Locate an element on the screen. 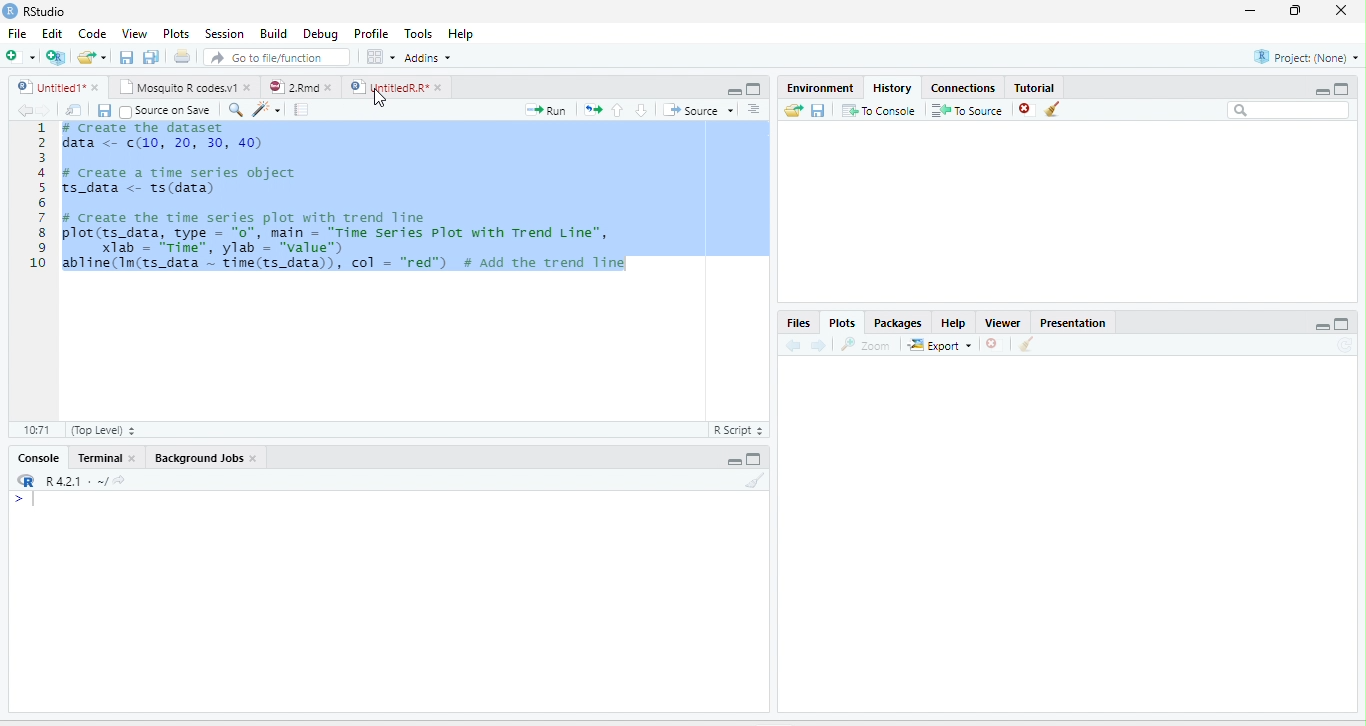 This screenshot has width=1366, height=726. R Script is located at coordinates (739, 430).